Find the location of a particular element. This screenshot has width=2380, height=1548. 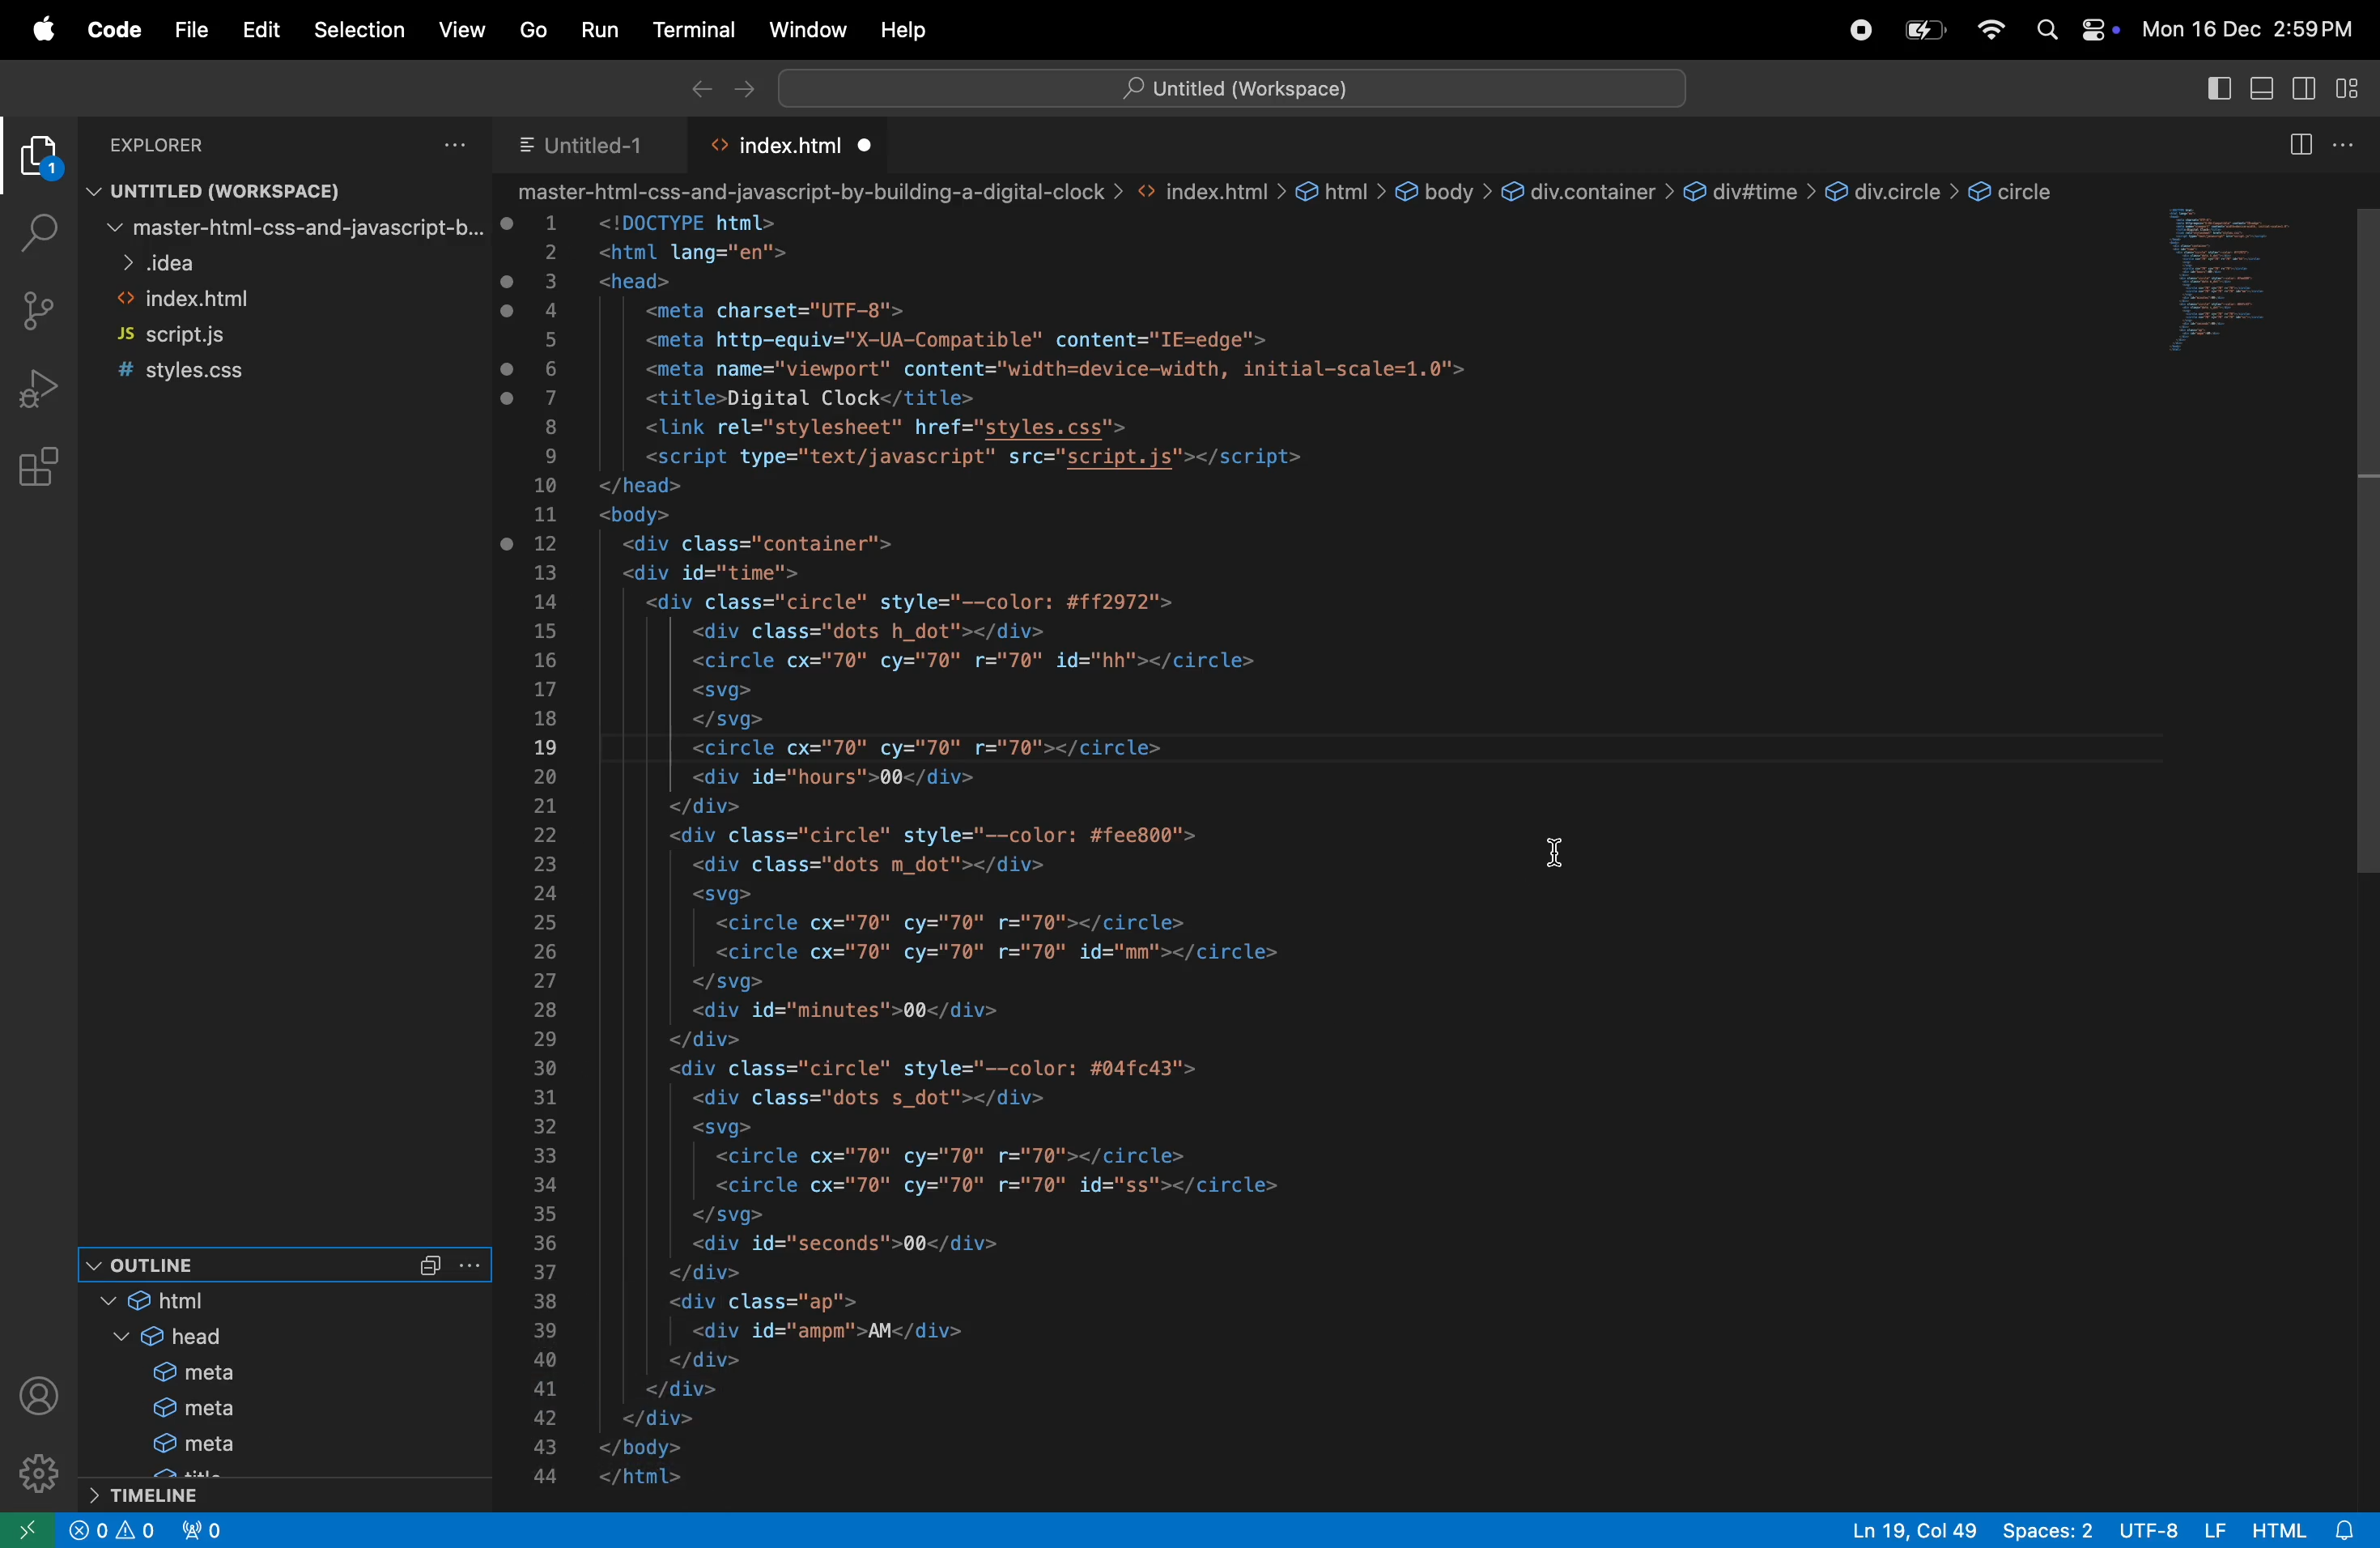

-html-css-and-javascript-by-building-a-digital-clock > <> index.html > & html > € body > & div.container > &@ div#time > &@ div.circle > @ circle is located at coordinates (1295, 191).